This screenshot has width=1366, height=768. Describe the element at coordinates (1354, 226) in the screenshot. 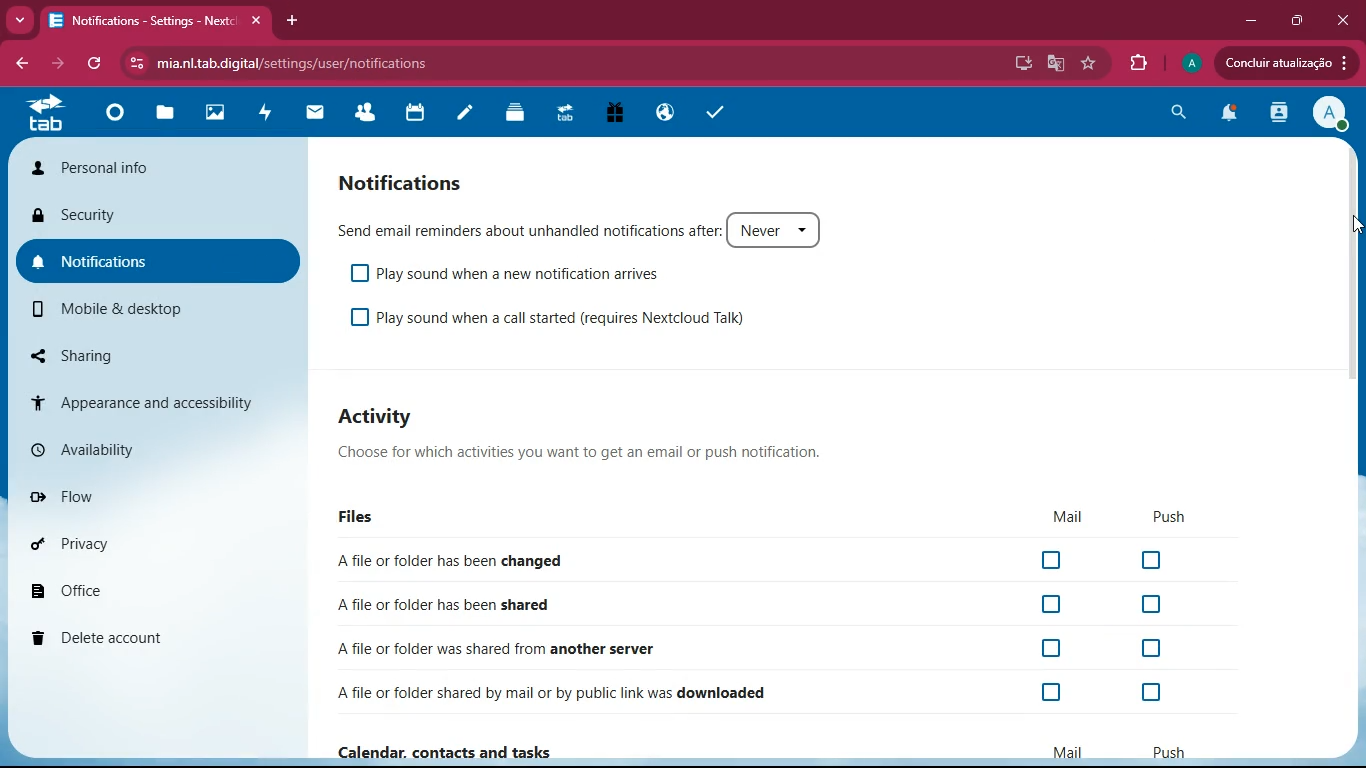

I see `Cursor` at that location.